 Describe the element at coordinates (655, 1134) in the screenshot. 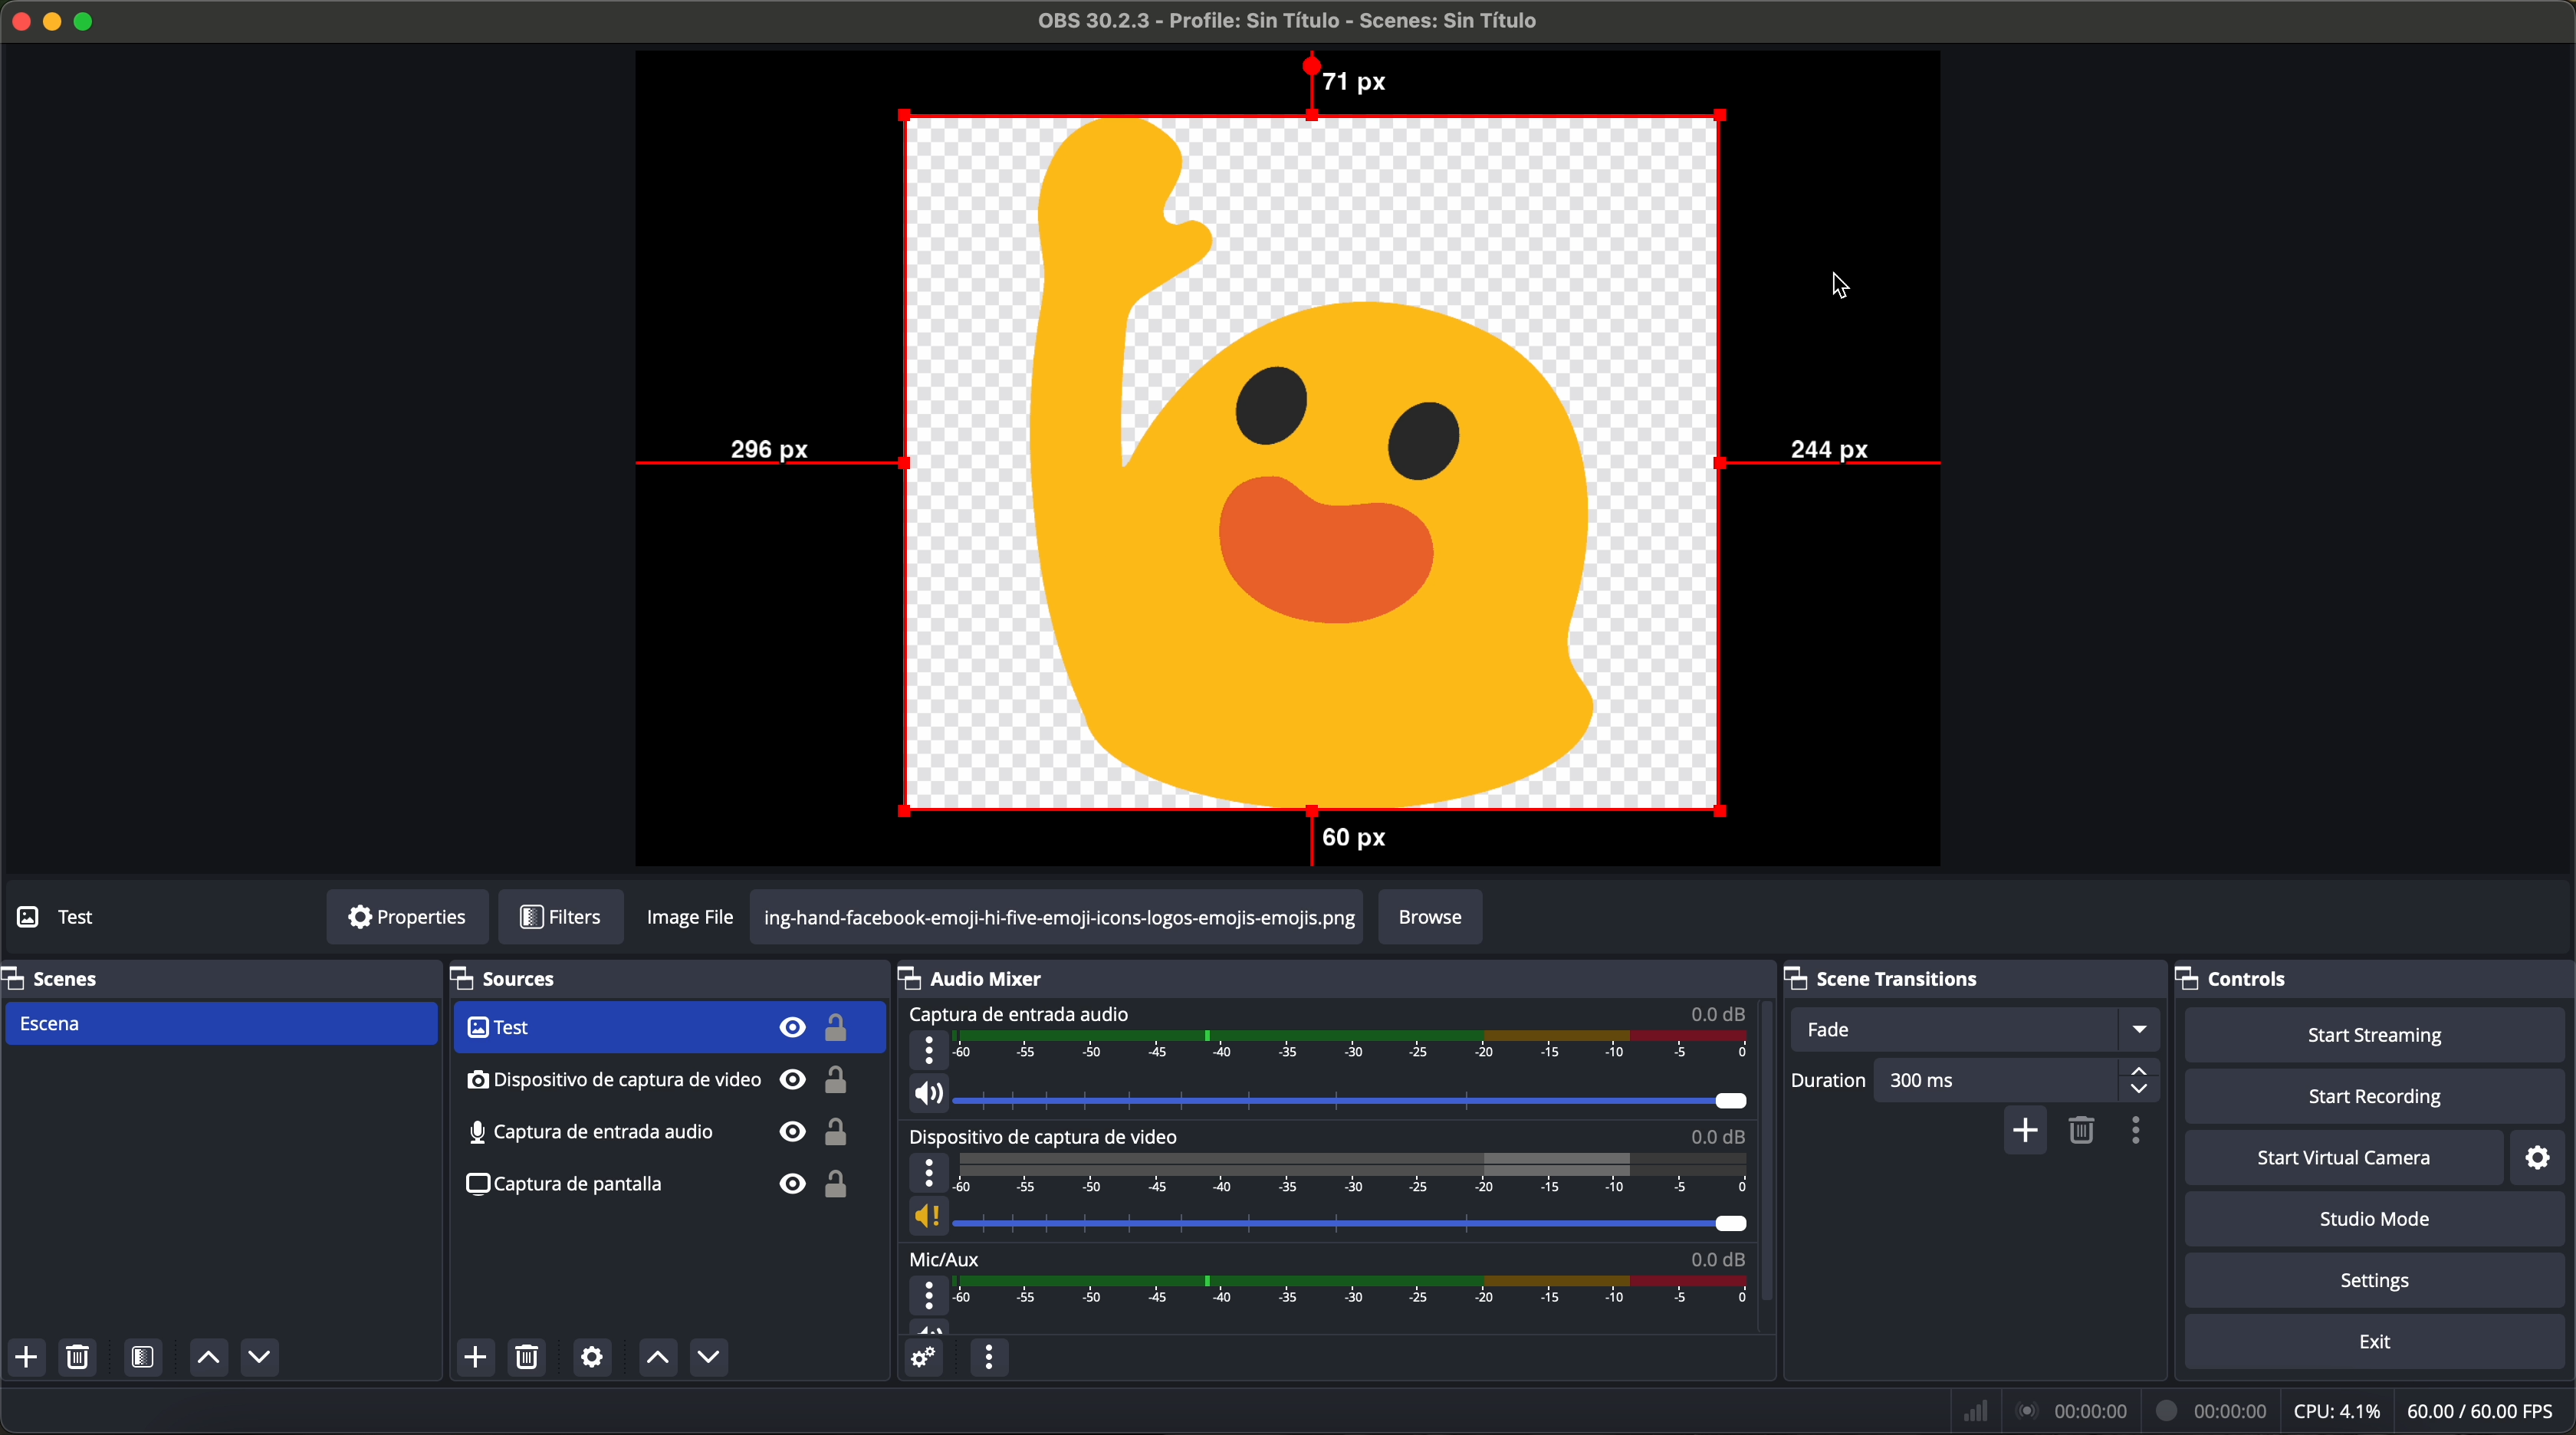

I see `screenshot` at that location.